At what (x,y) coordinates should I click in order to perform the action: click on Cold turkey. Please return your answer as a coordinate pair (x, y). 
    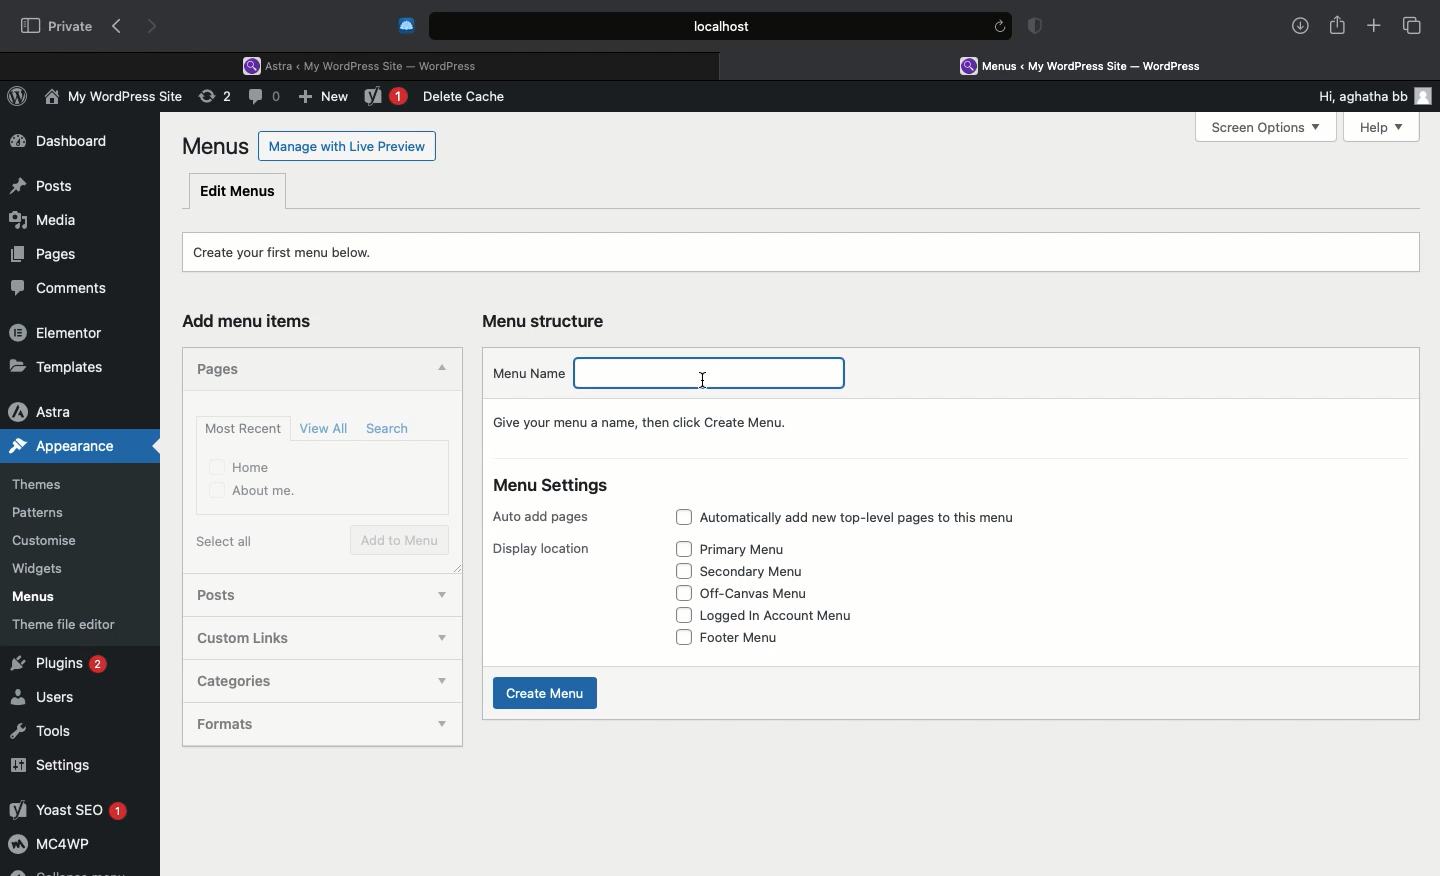
    Looking at the image, I should click on (407, 26).